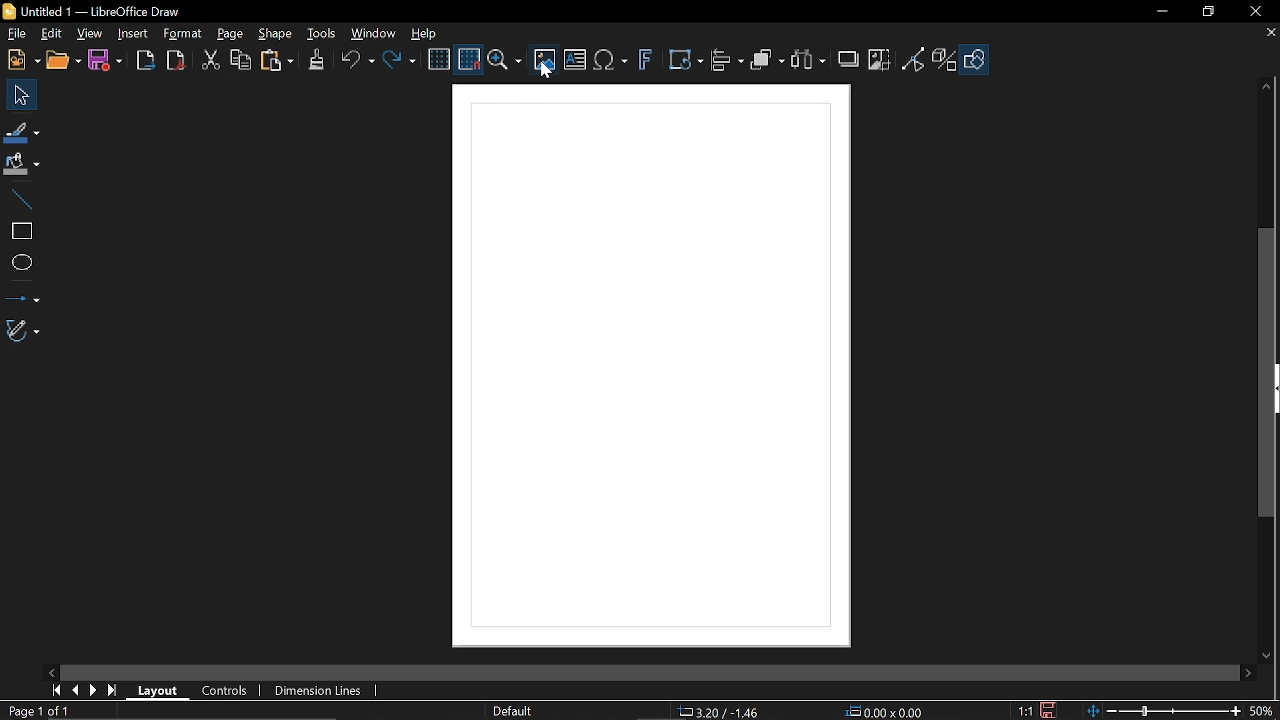 The width and height of the screenshot is (1280, 720). What do you see at coordinates (468, 59) in the screenshot?
I see `Snap to grid` at bounding box center [468, 59].